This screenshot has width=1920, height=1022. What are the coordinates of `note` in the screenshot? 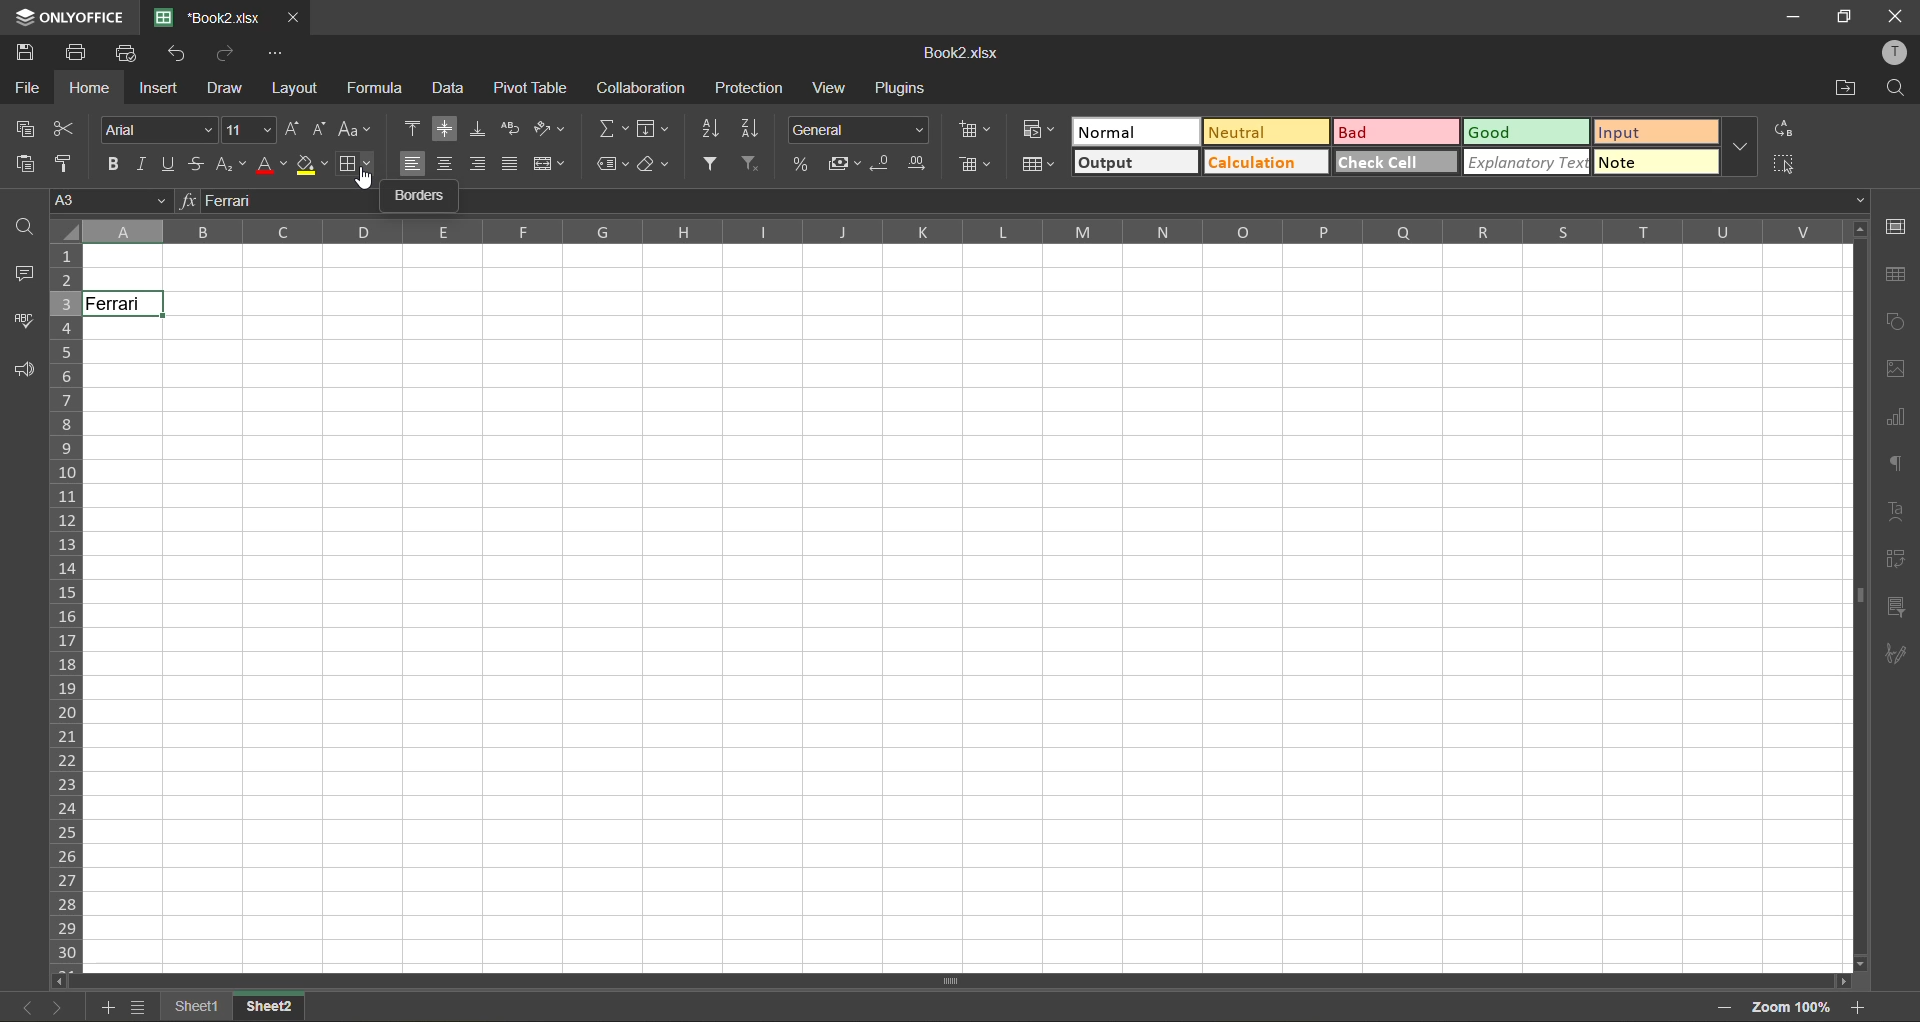 It's located at (1656, 161).